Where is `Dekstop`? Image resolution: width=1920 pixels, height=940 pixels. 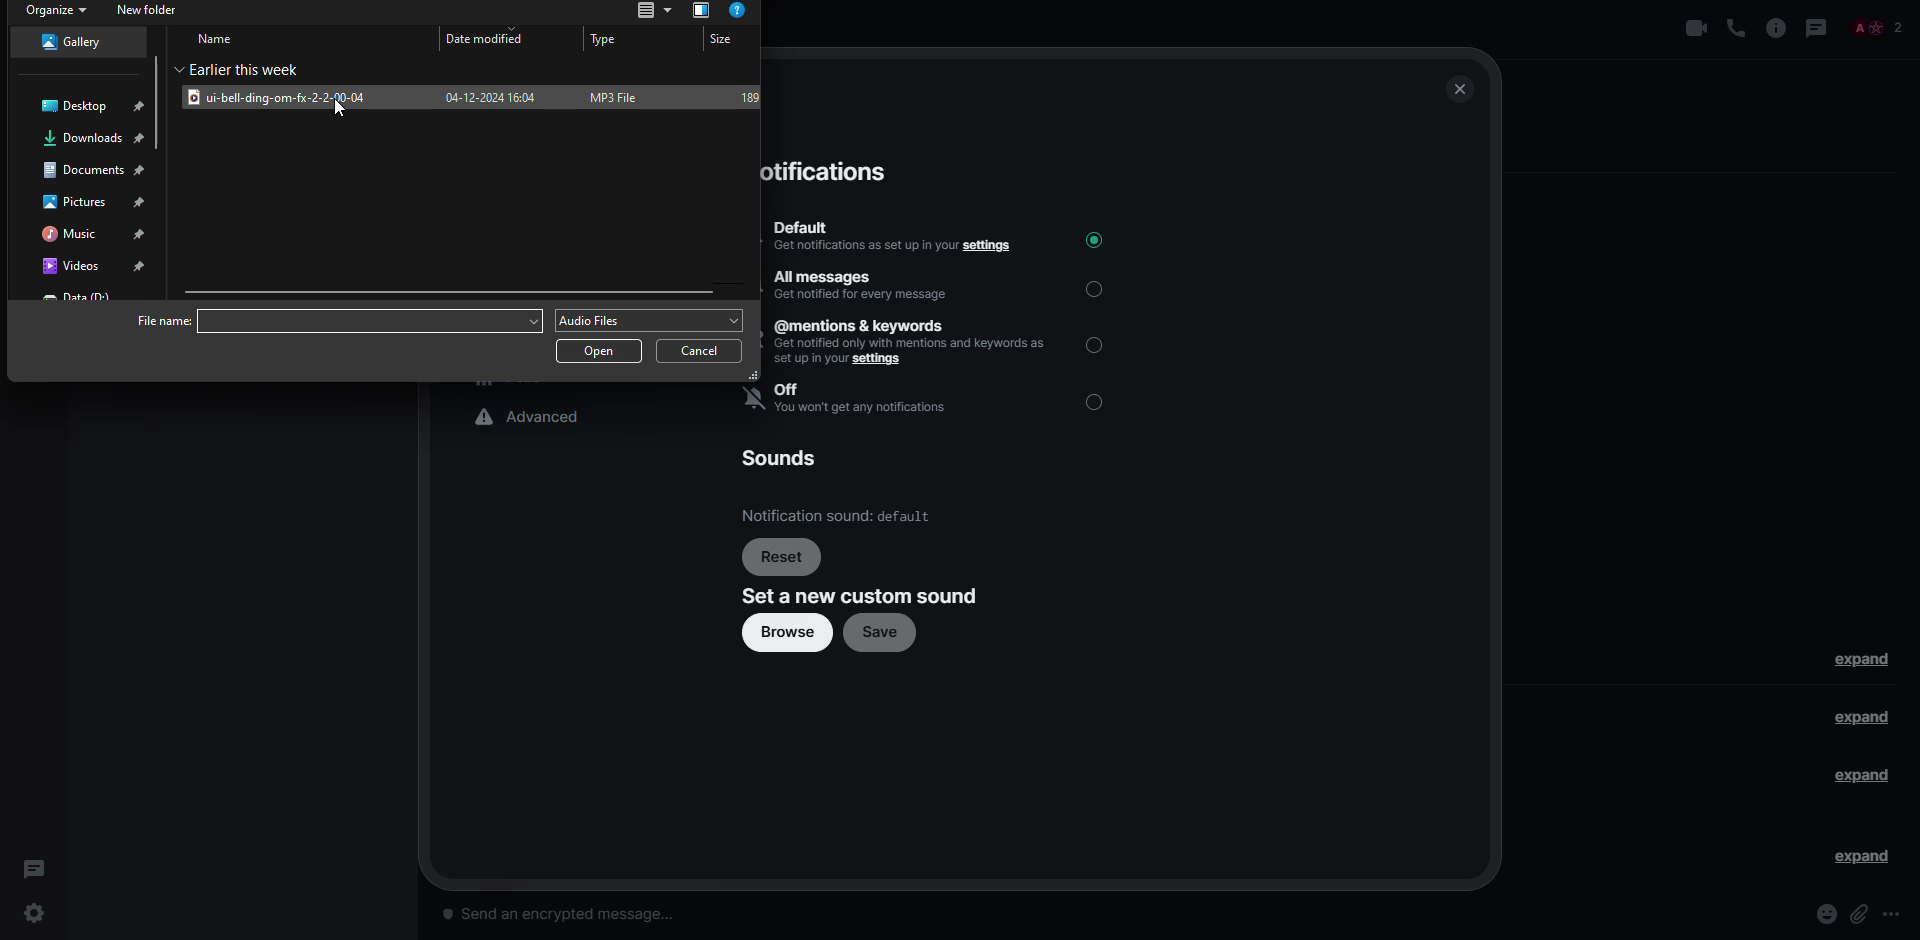 Dekstop is located at coordinates (93, 104).